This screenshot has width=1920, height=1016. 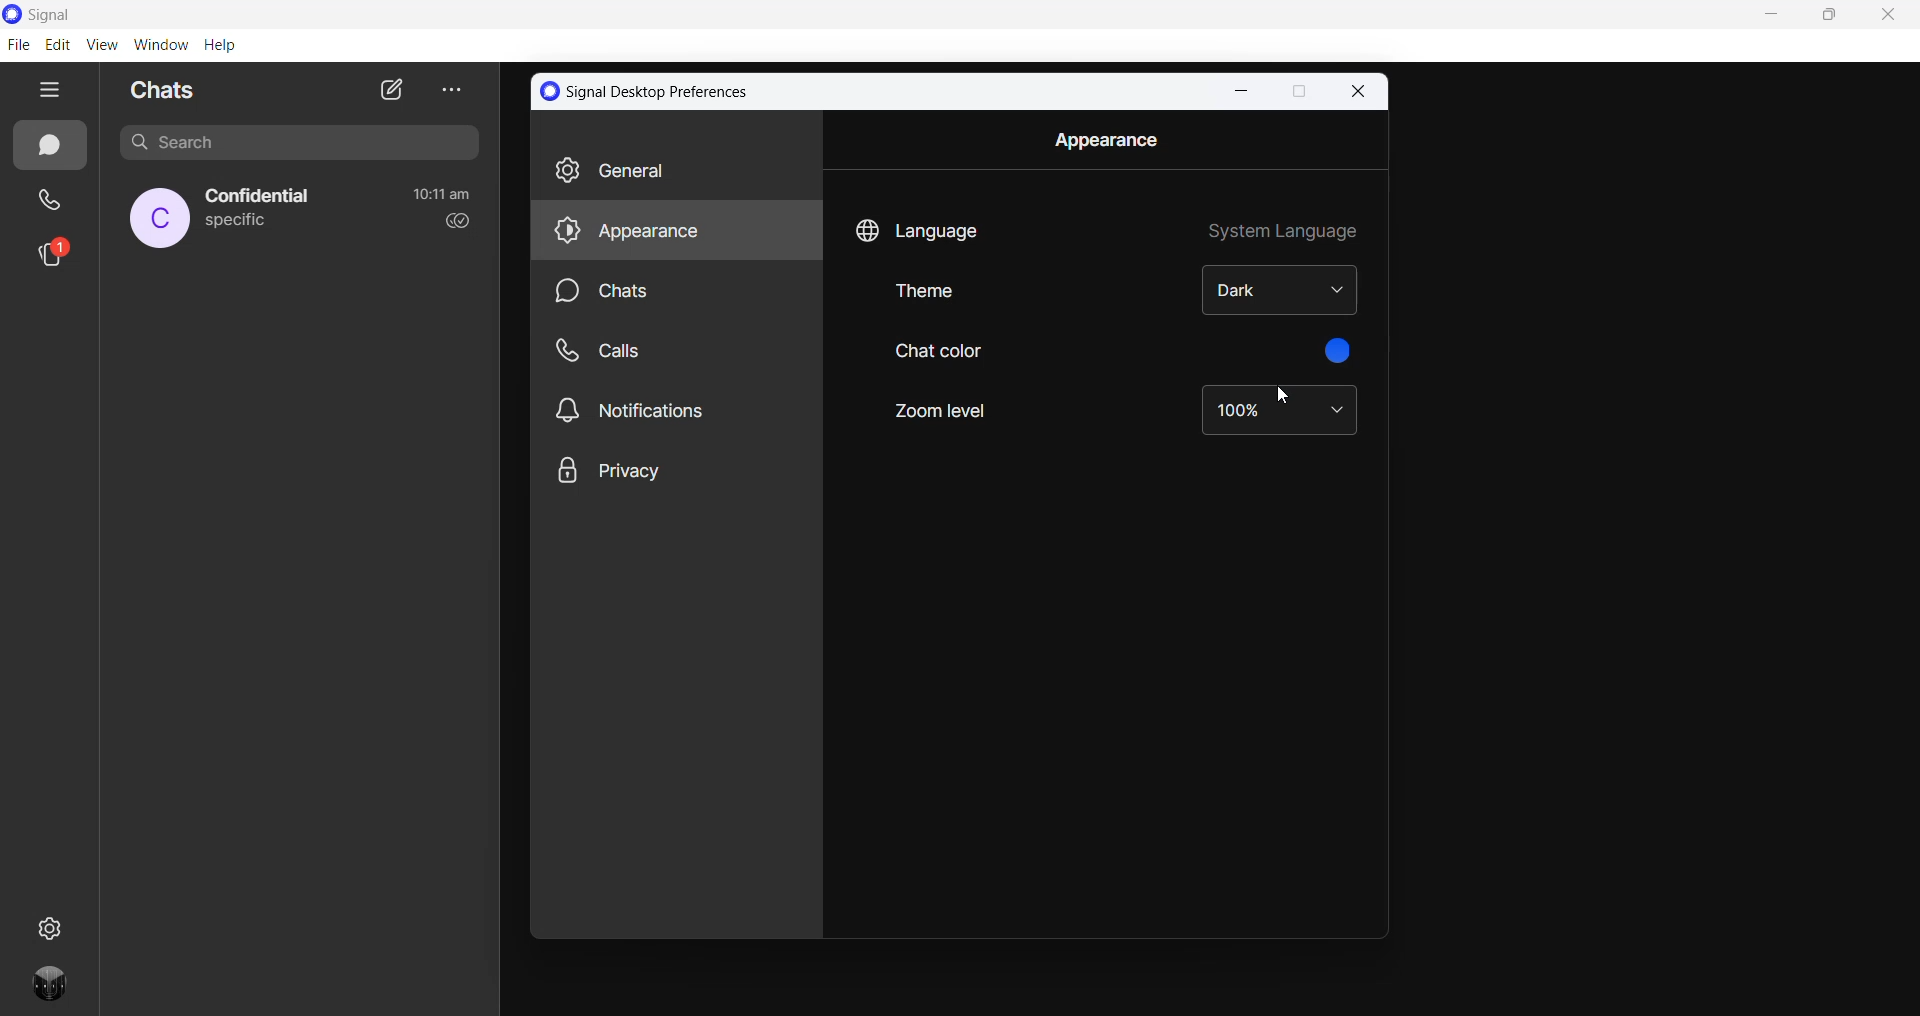 I want to click on language, so click(x=920, y=226).